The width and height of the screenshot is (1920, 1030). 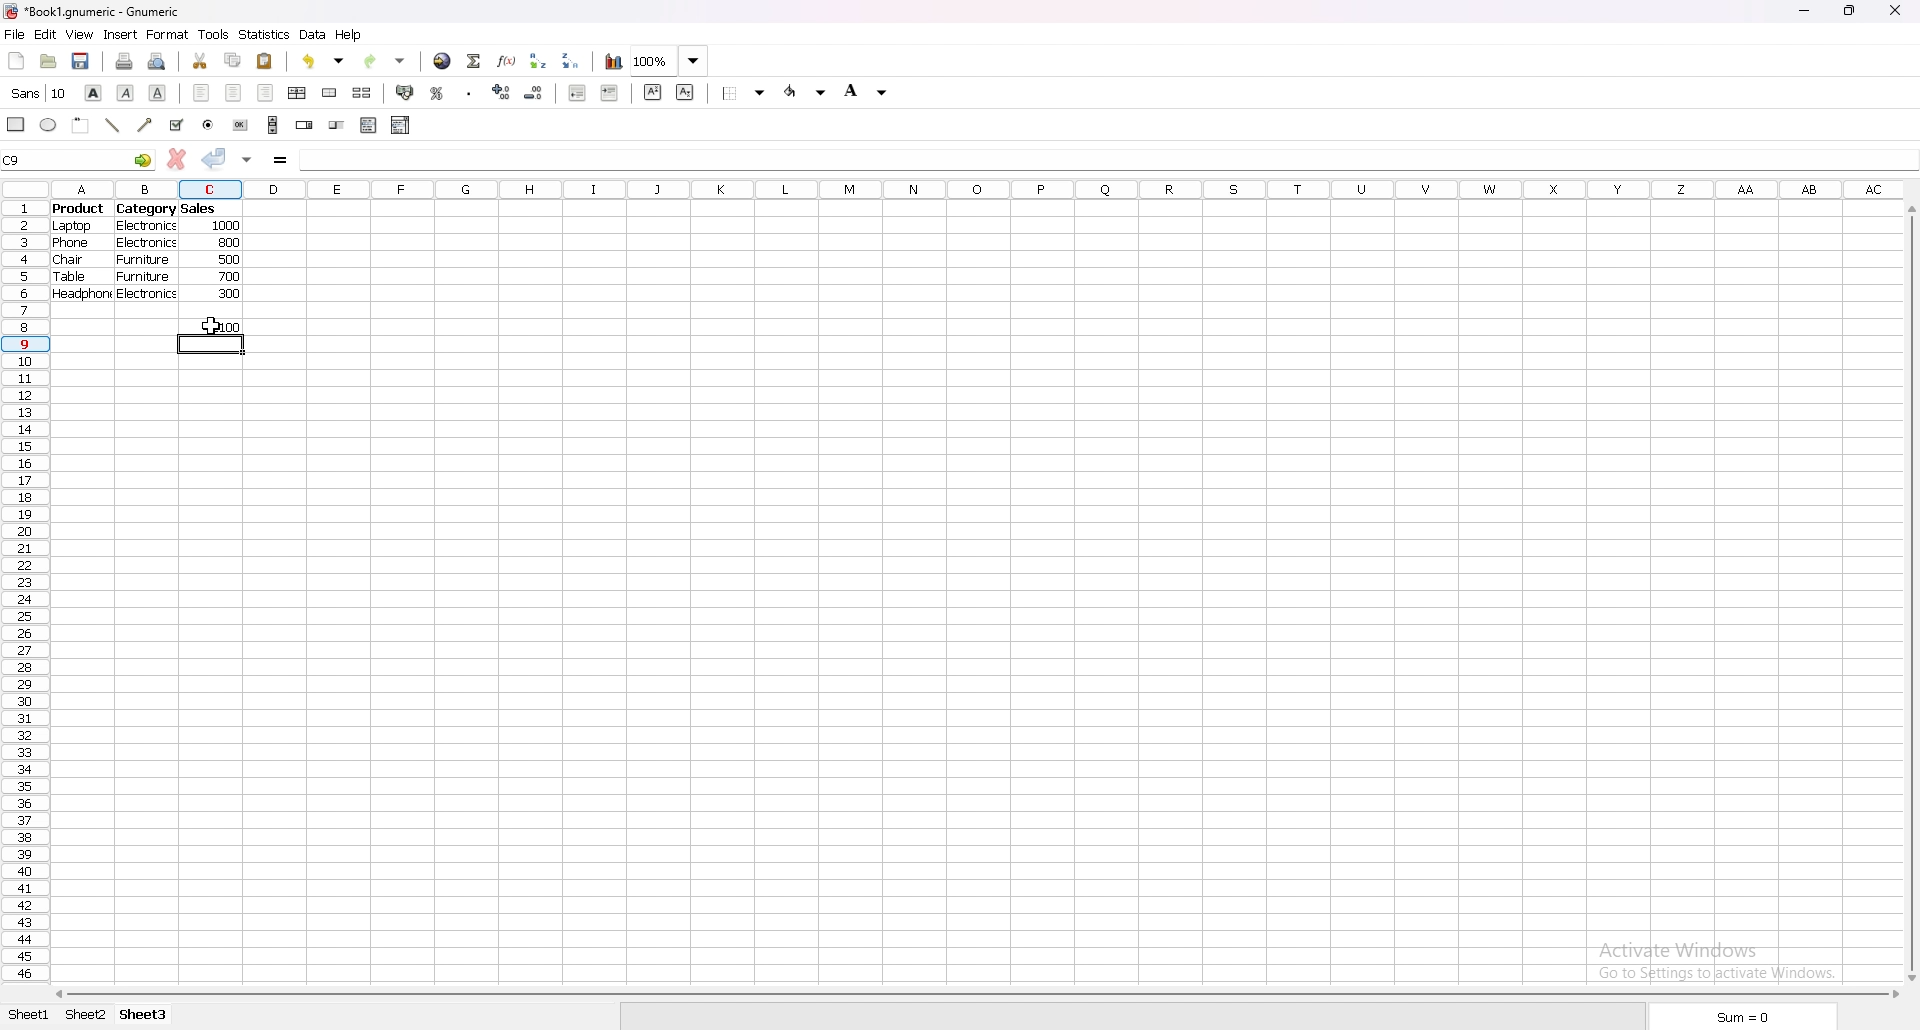 What do you see at coordinates (653, 90) in the screenshot?
I see `superscript` at bounding box center [653, 90].